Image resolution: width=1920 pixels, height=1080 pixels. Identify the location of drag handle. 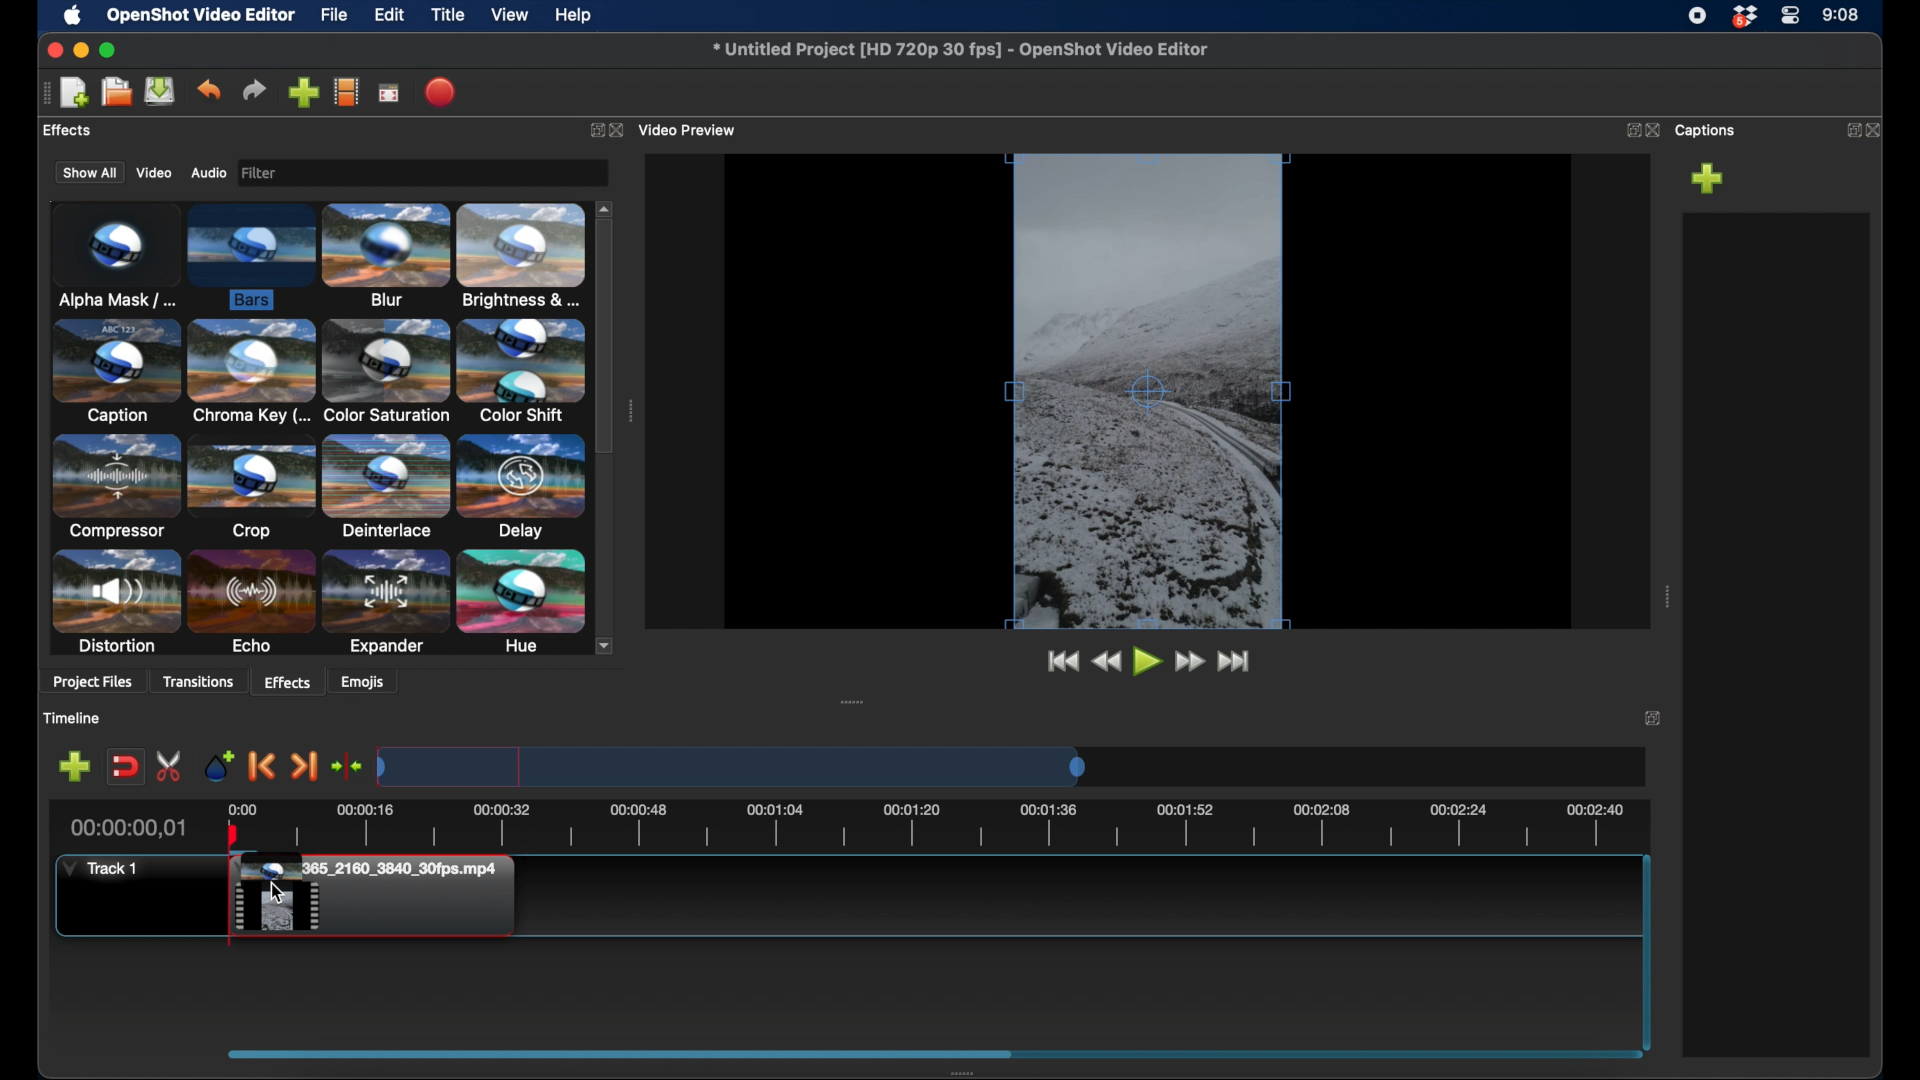
(852, 700).